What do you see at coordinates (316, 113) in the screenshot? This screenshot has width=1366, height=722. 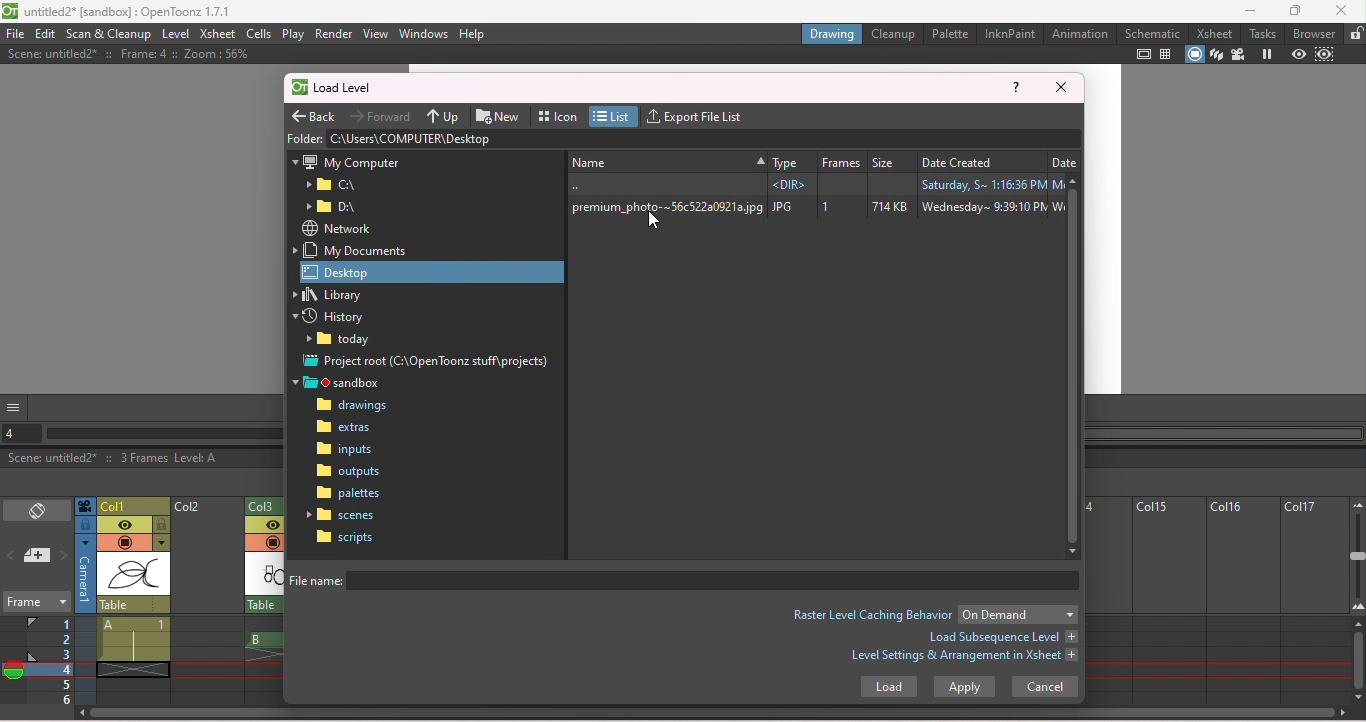 I see `Back` at bounding box center [316, 113].